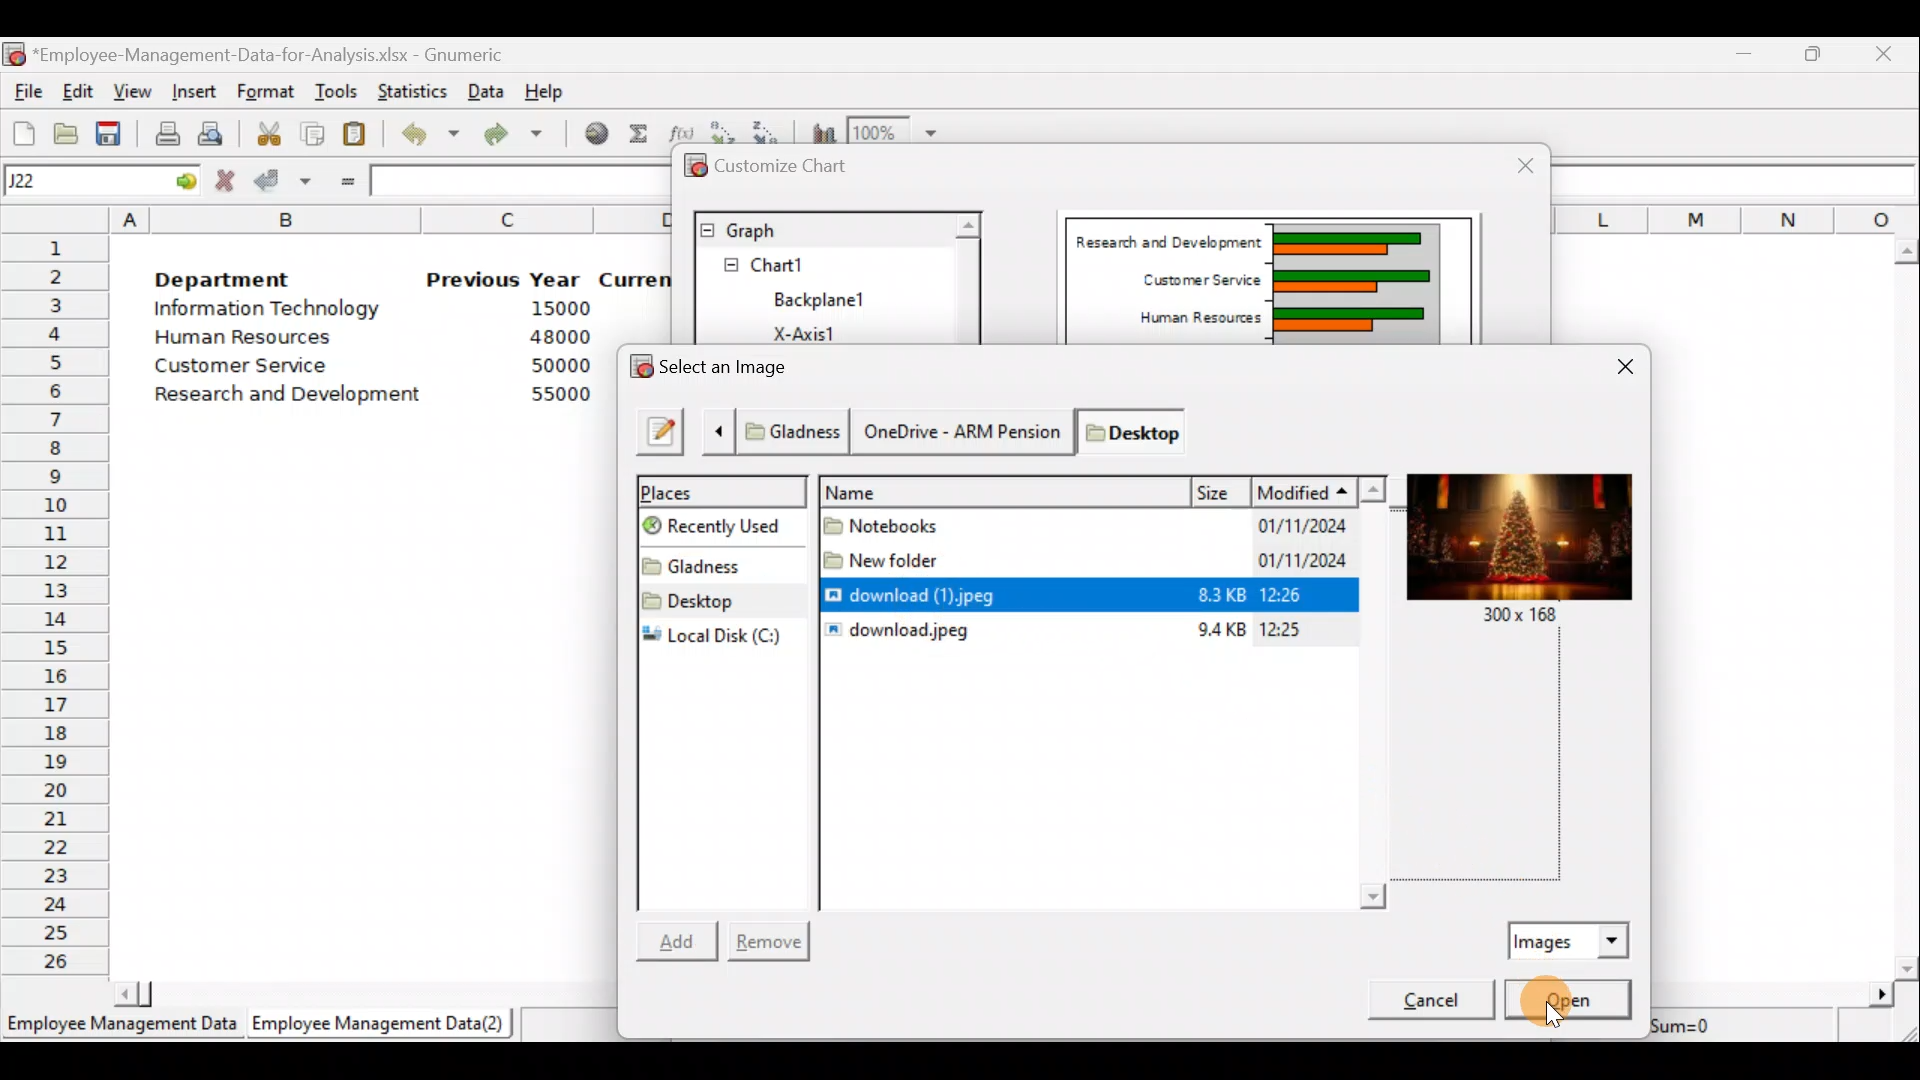 This screenshot has height=1080, width=1920. Describe the element at coordinates (1006, 490) in the screenshot. I see `Name` at that location.